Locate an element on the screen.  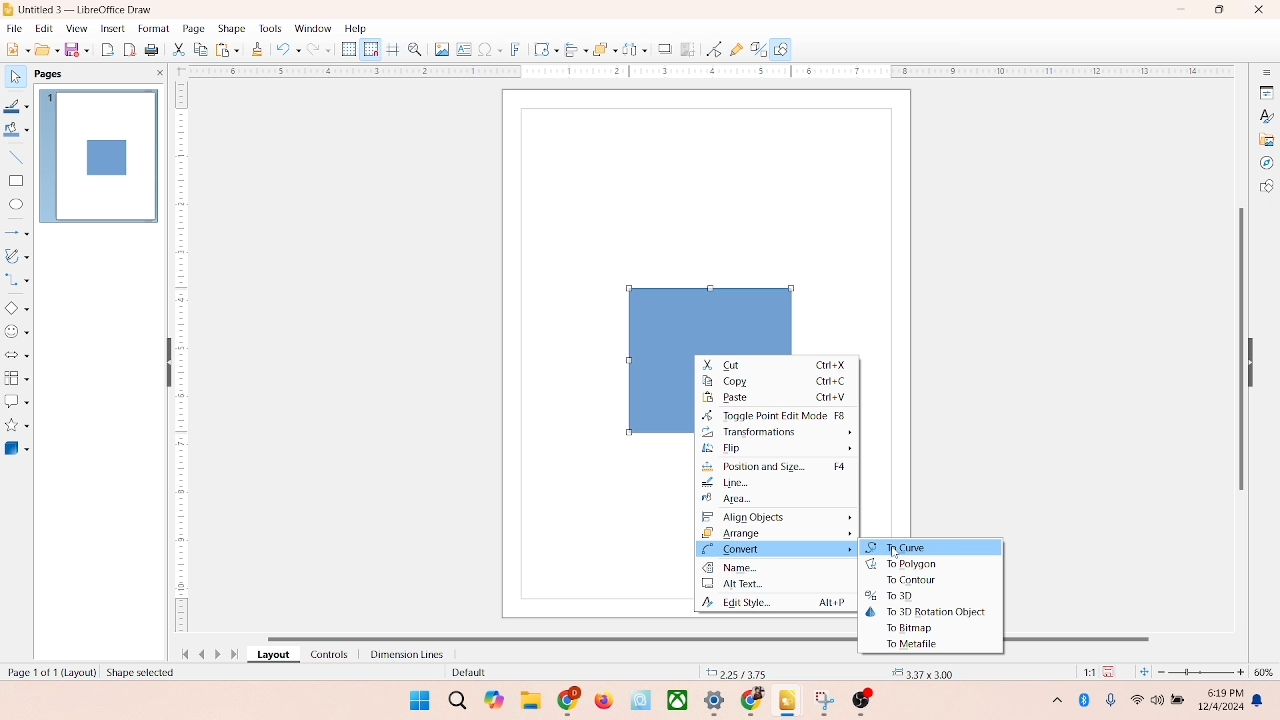
callout is located at coordinates (16, 401).